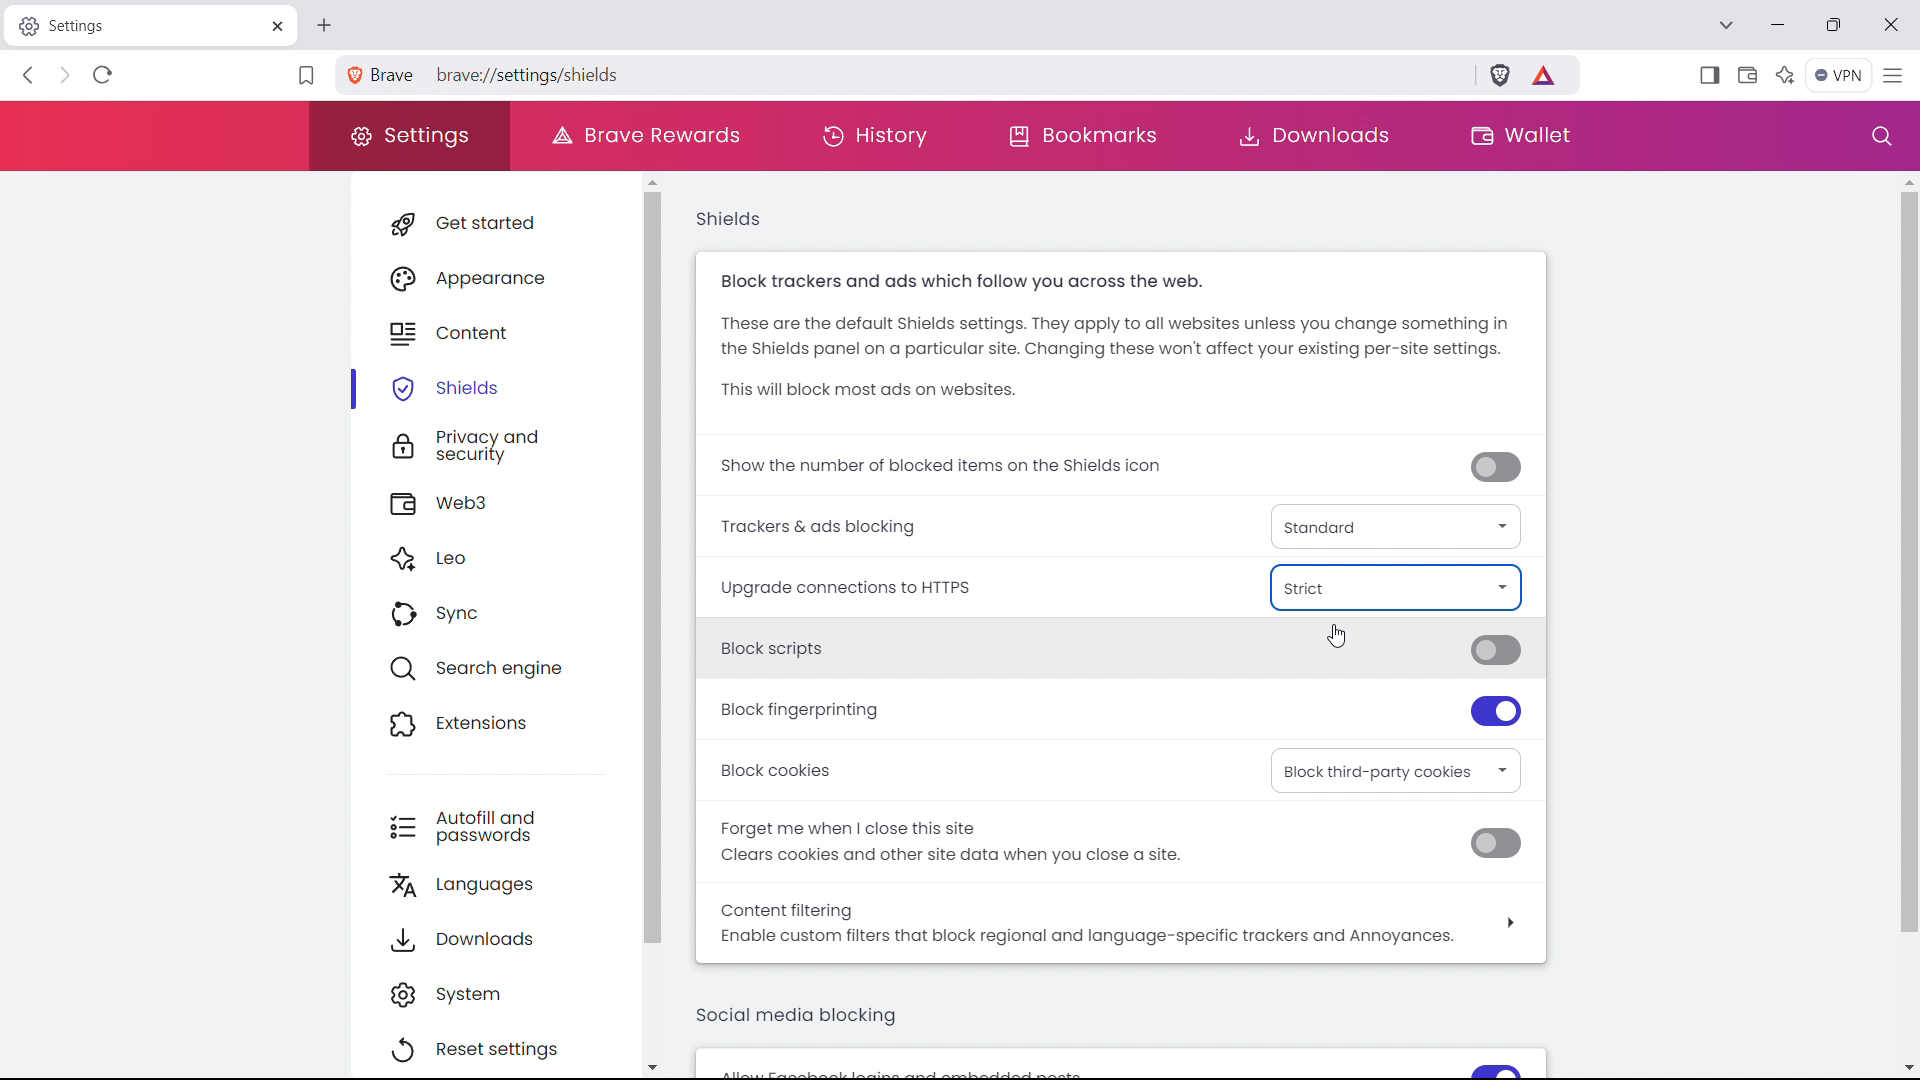  What do you see at coordinates (324, 26) in the screenshot?
I see `open new tab` at bounding box center [324, 26].